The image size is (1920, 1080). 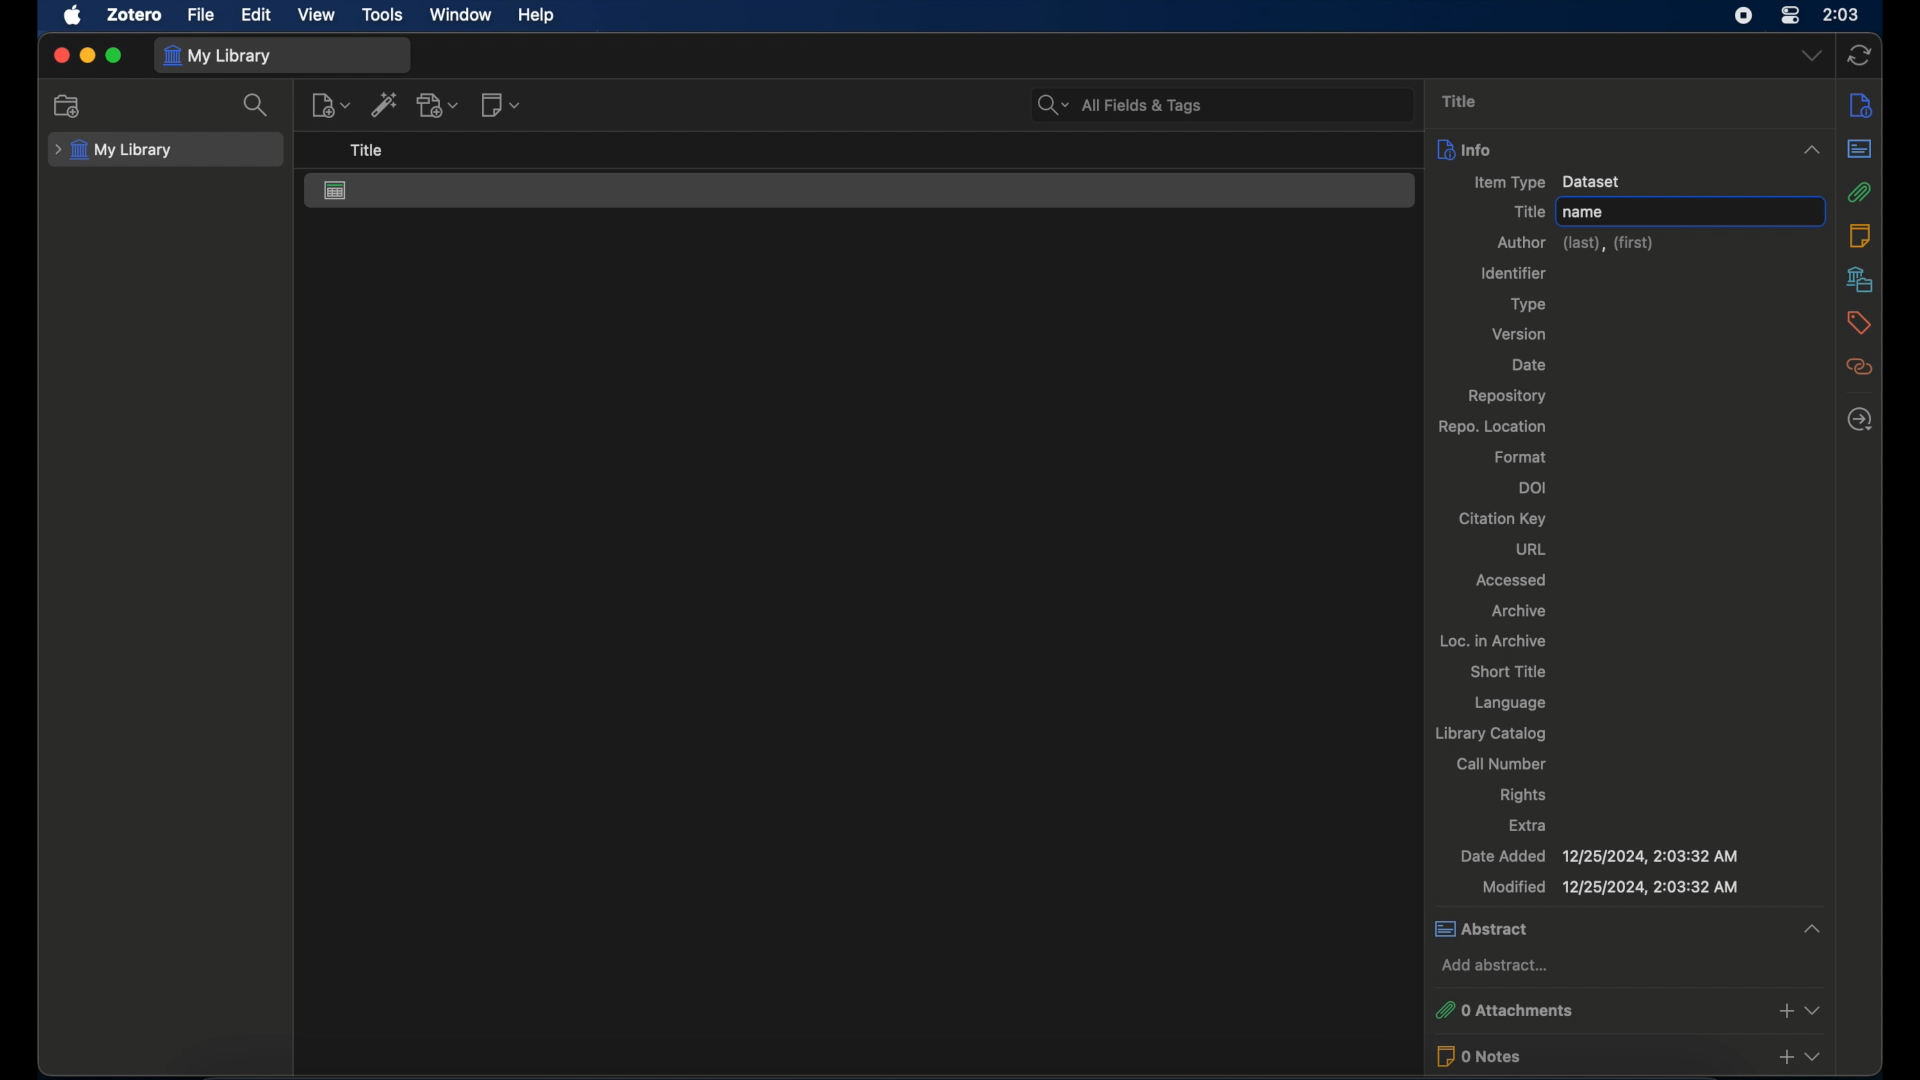 What do you see at coordinates (1489, 733) in the screenshot?
I see `library catalog` at bounding box center [1489, 733].